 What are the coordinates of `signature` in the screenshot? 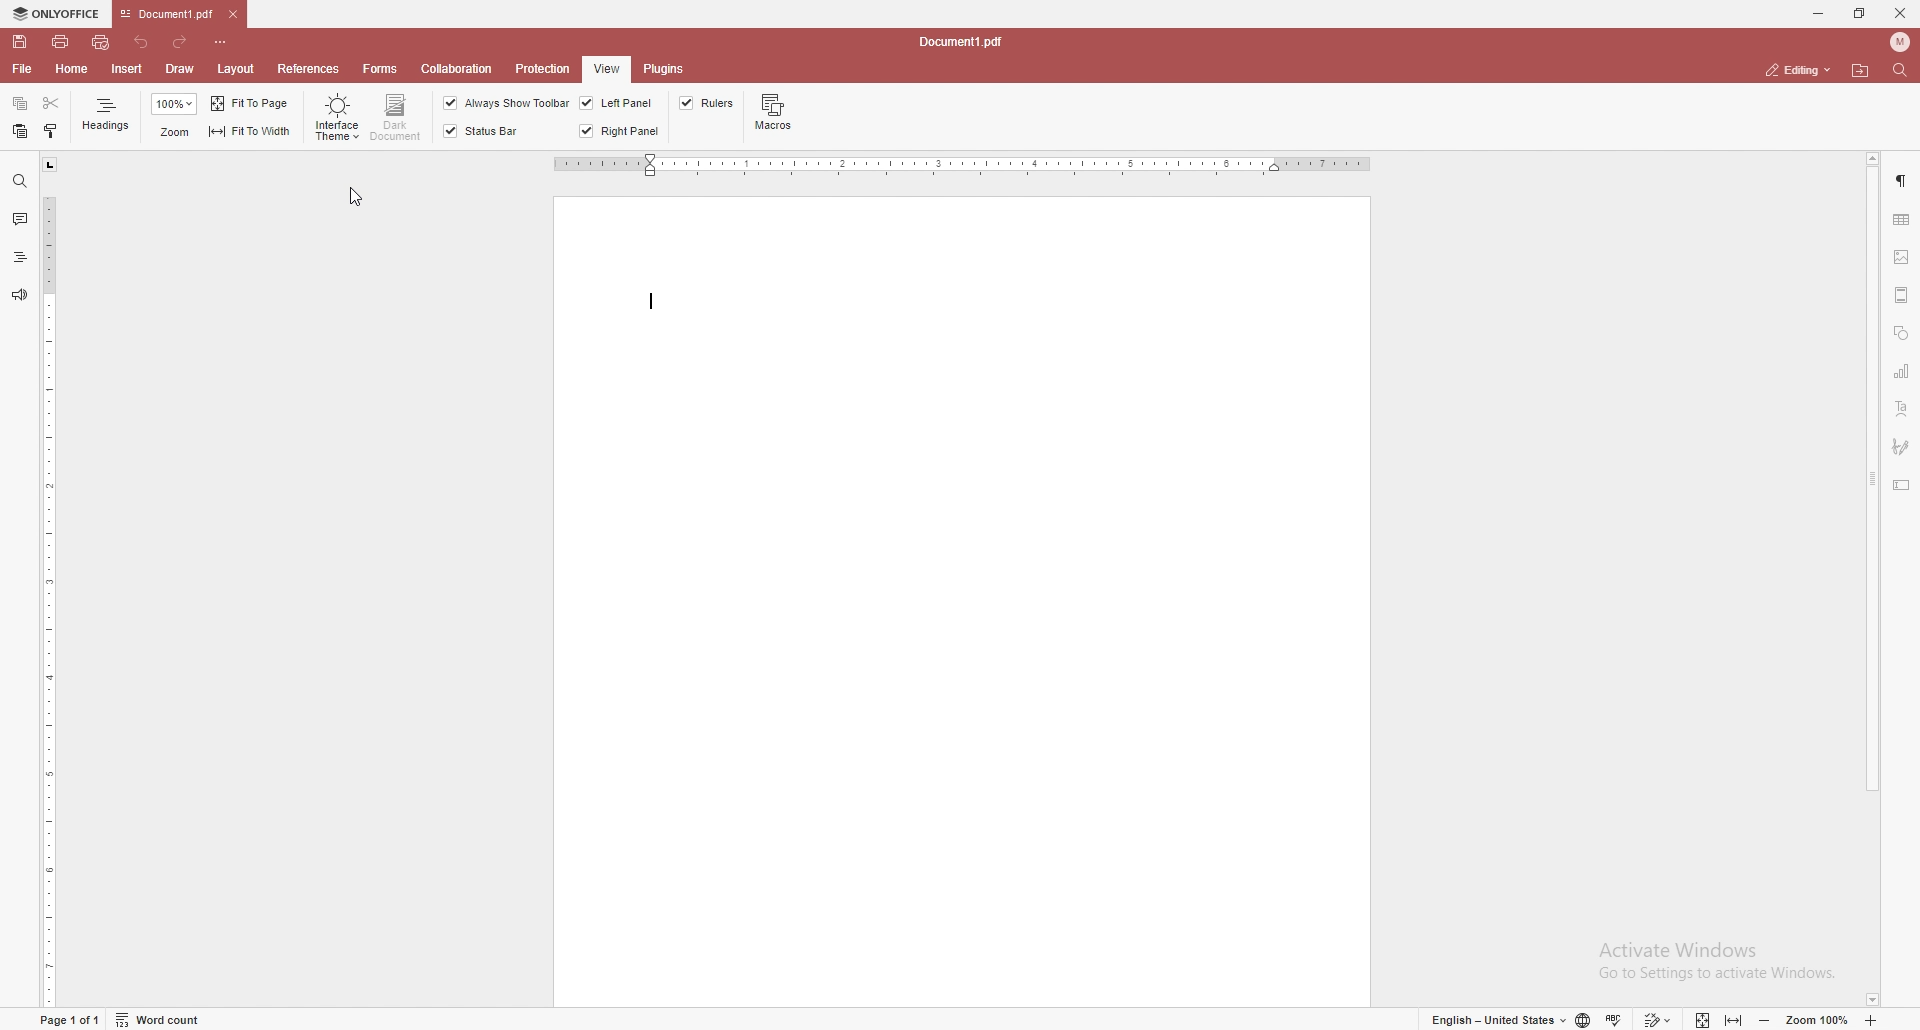 It's located at (1900, 445).